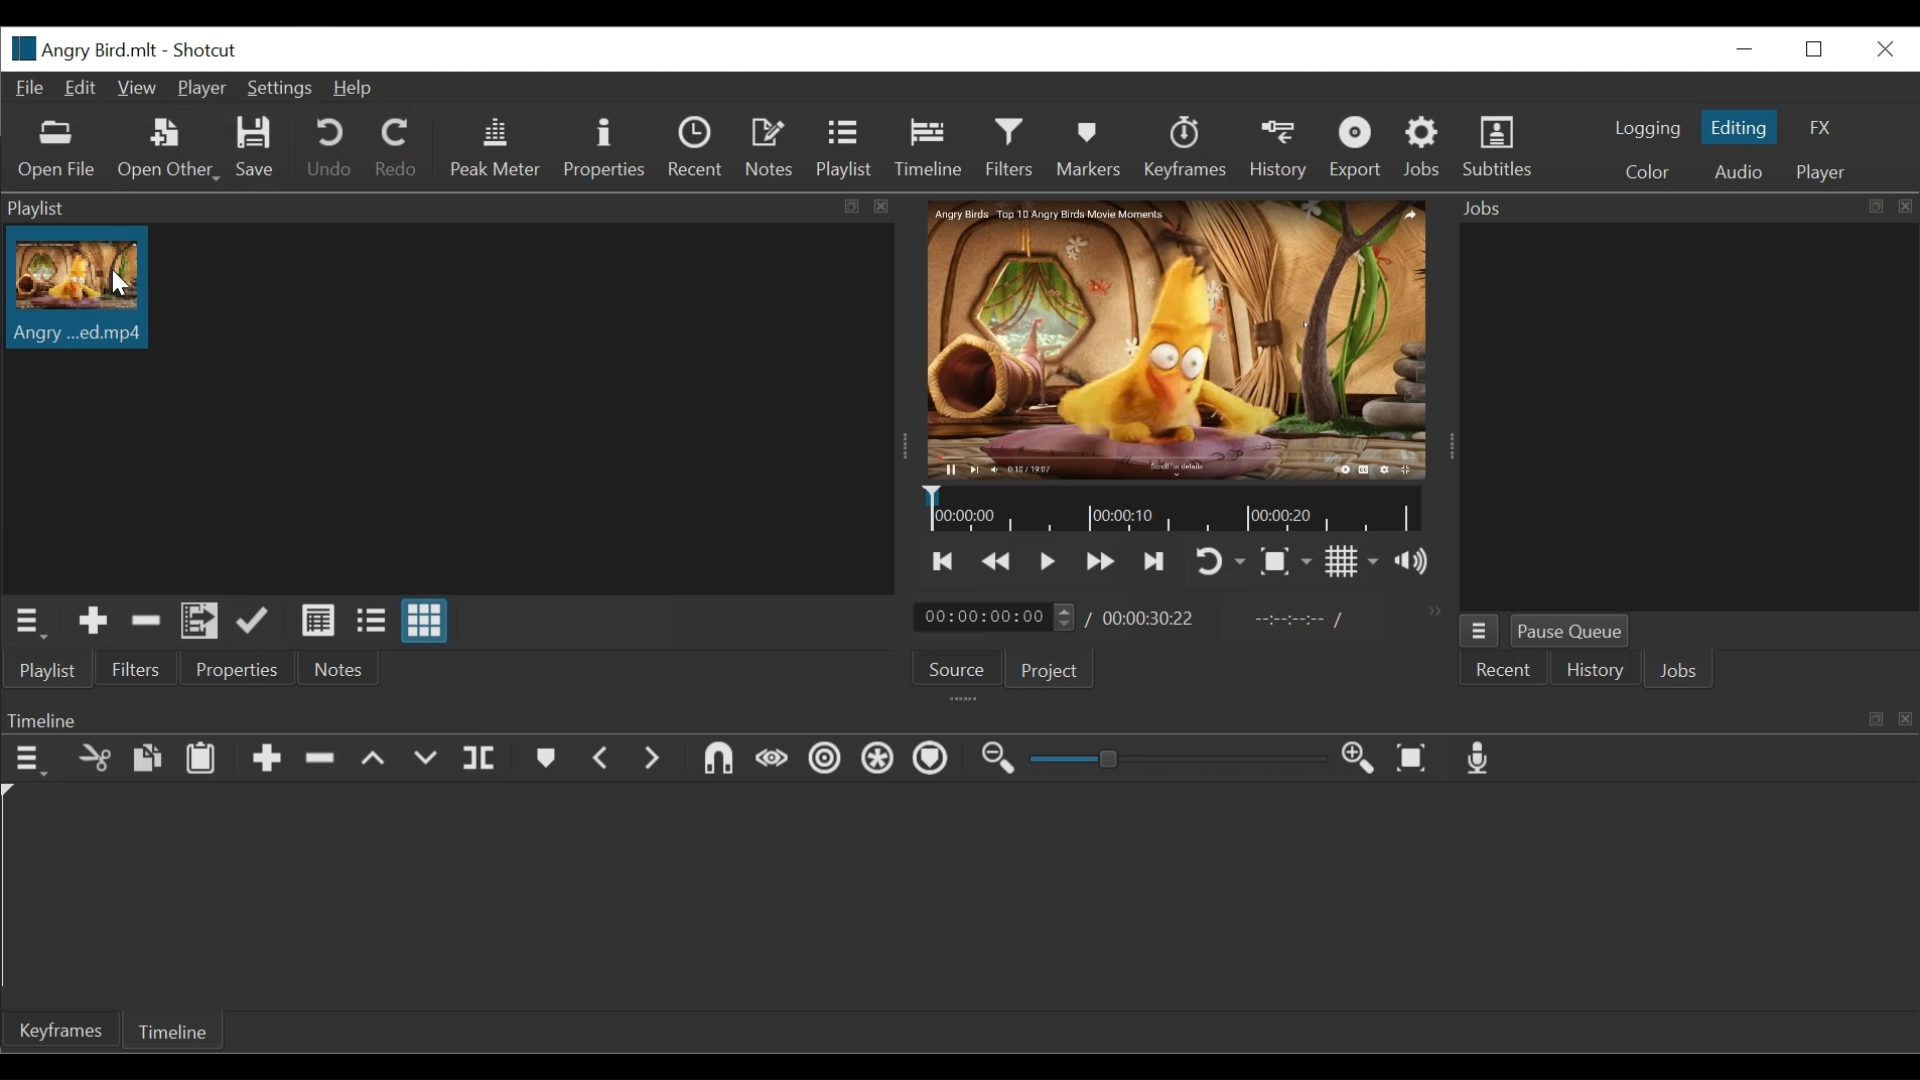 The width and height of the screenshot is (1920, 1080). What do you see at coordinates (207, 51) in the screenshot?
I see `Shotcut` at bounding box center [207, 51].